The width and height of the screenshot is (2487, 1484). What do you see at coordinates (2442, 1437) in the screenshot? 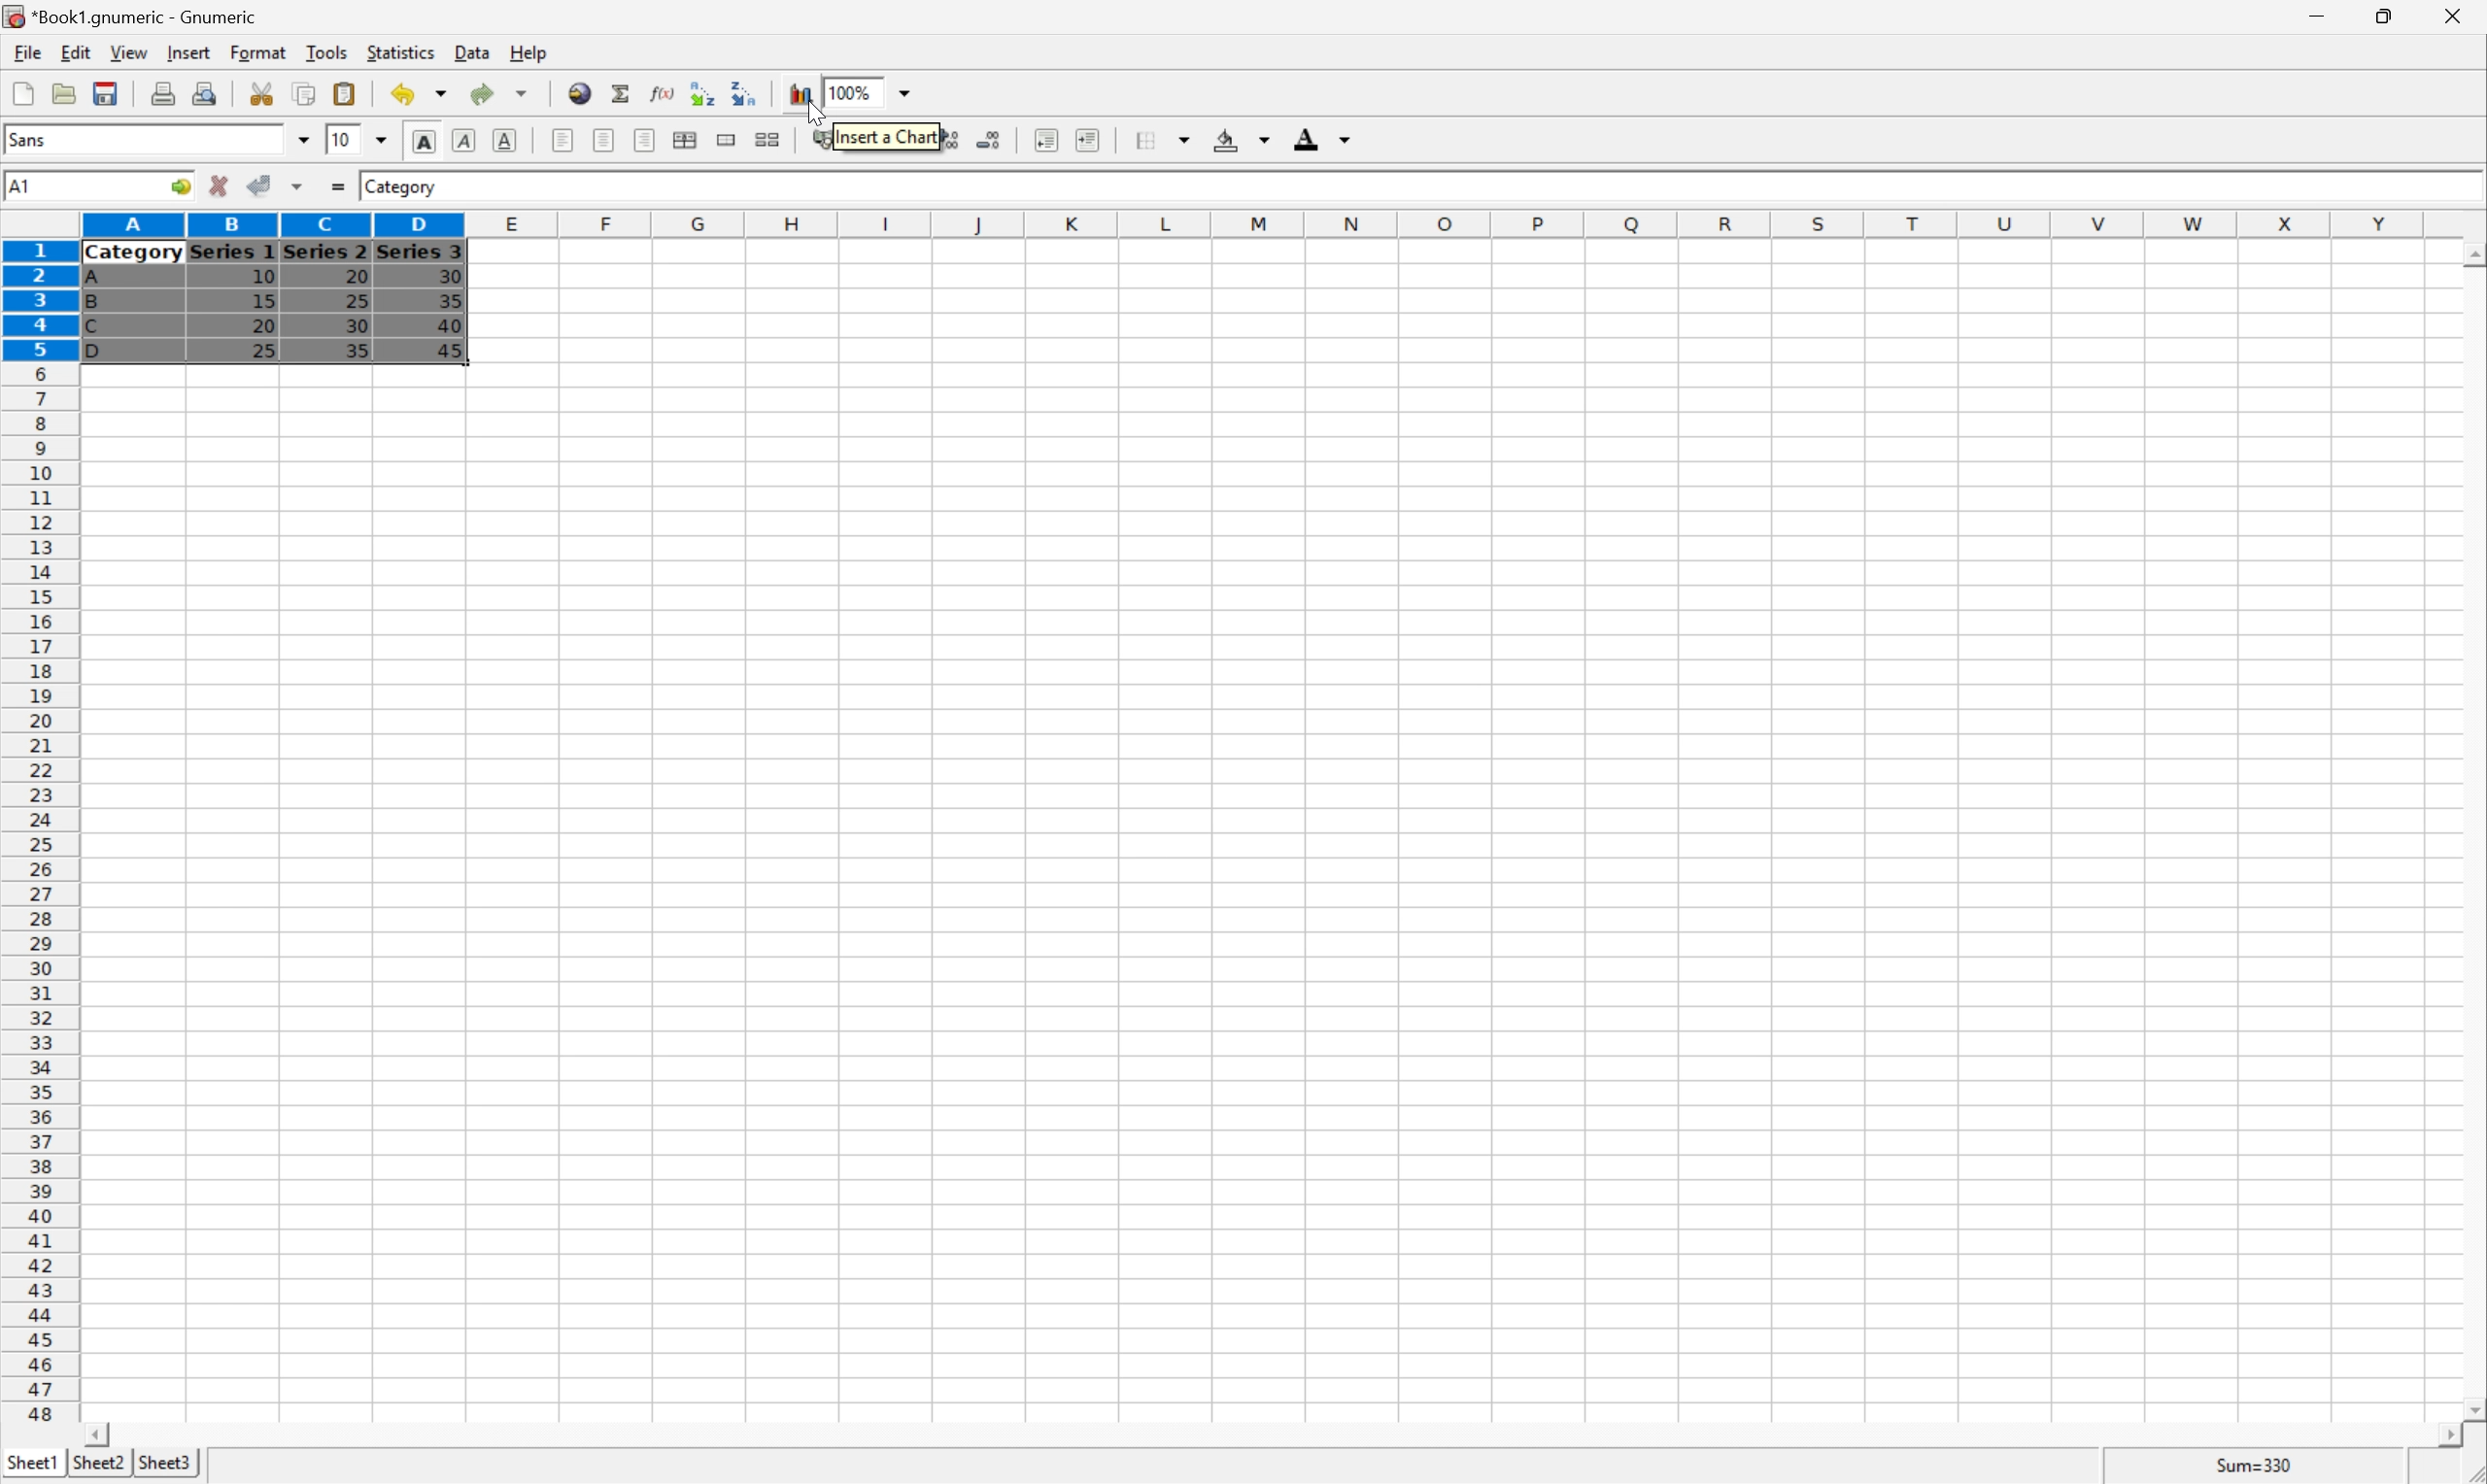
I see `Scroll Right` at bounding box center [2442, 1437].